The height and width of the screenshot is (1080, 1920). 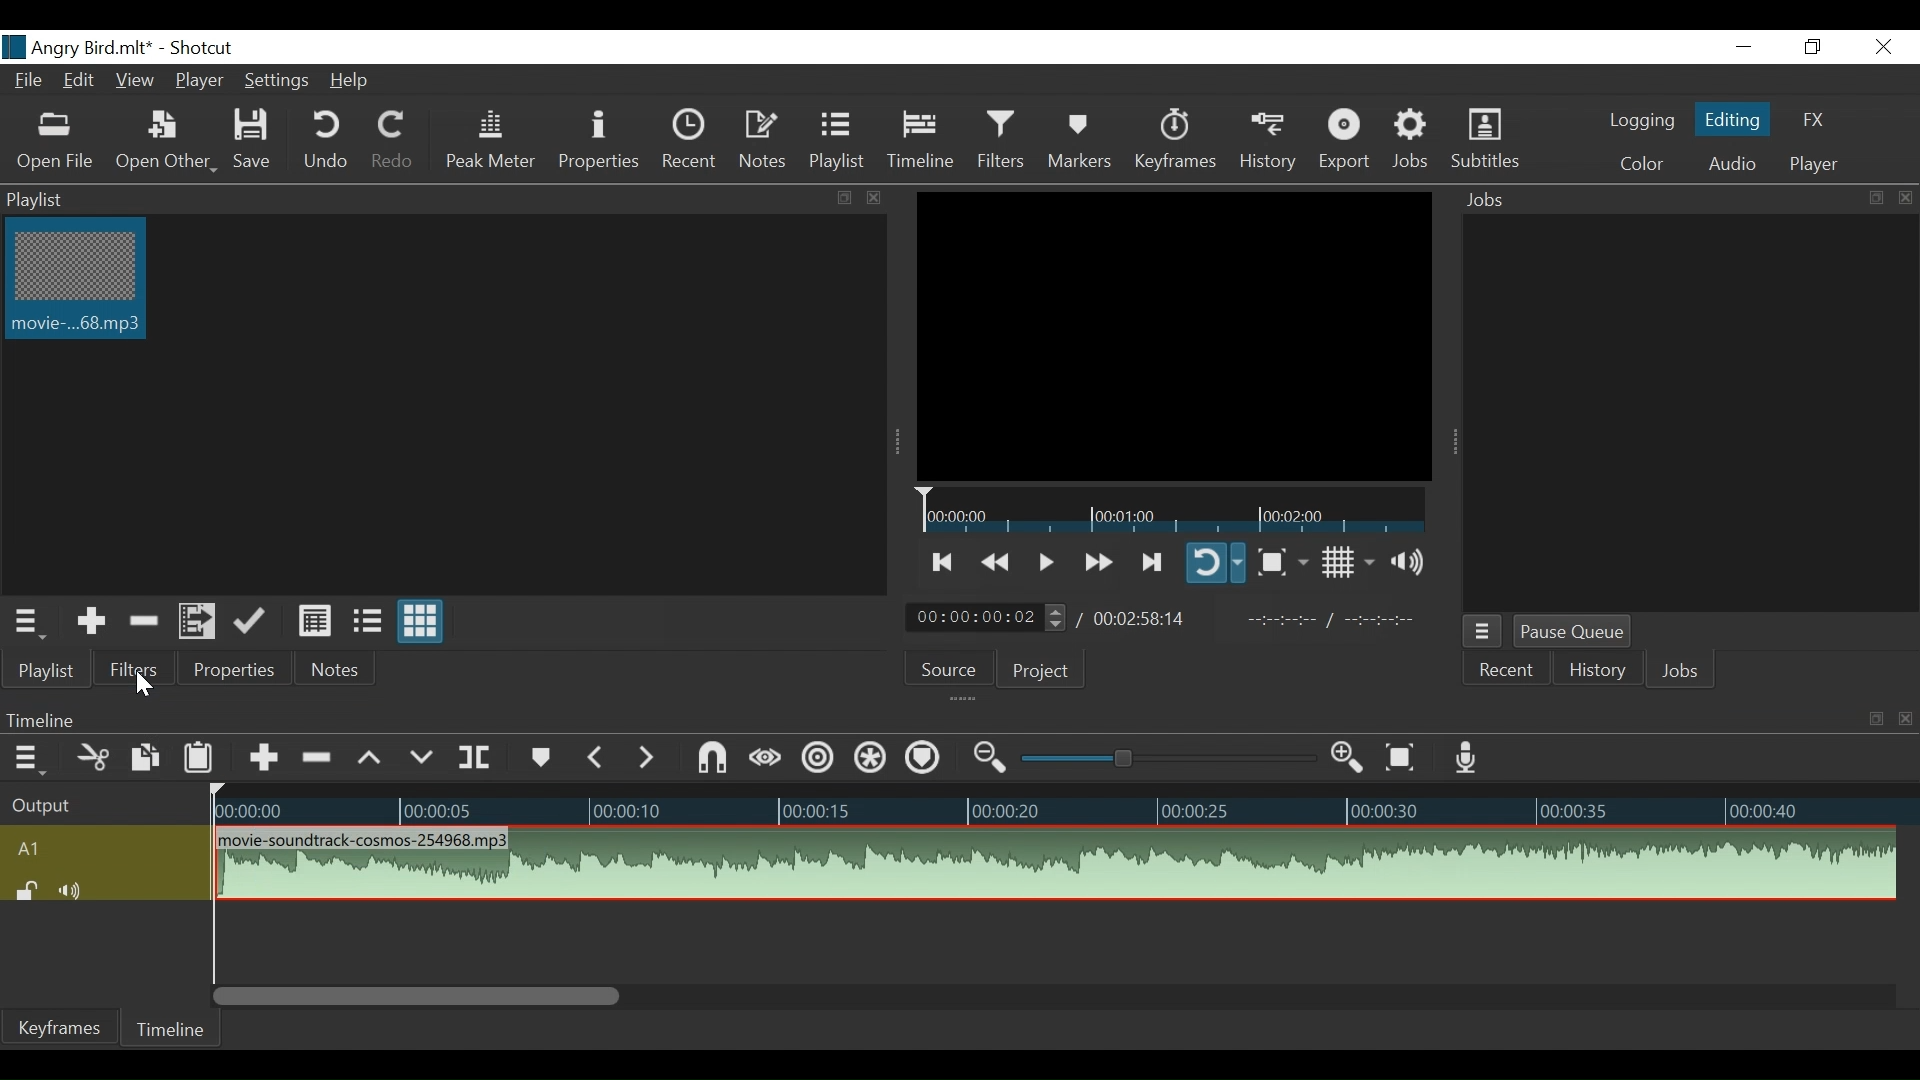 What do you see at coordinates (1733, 116) in the screenshot?
I see `Editing` at bounding box center [1733, 116].